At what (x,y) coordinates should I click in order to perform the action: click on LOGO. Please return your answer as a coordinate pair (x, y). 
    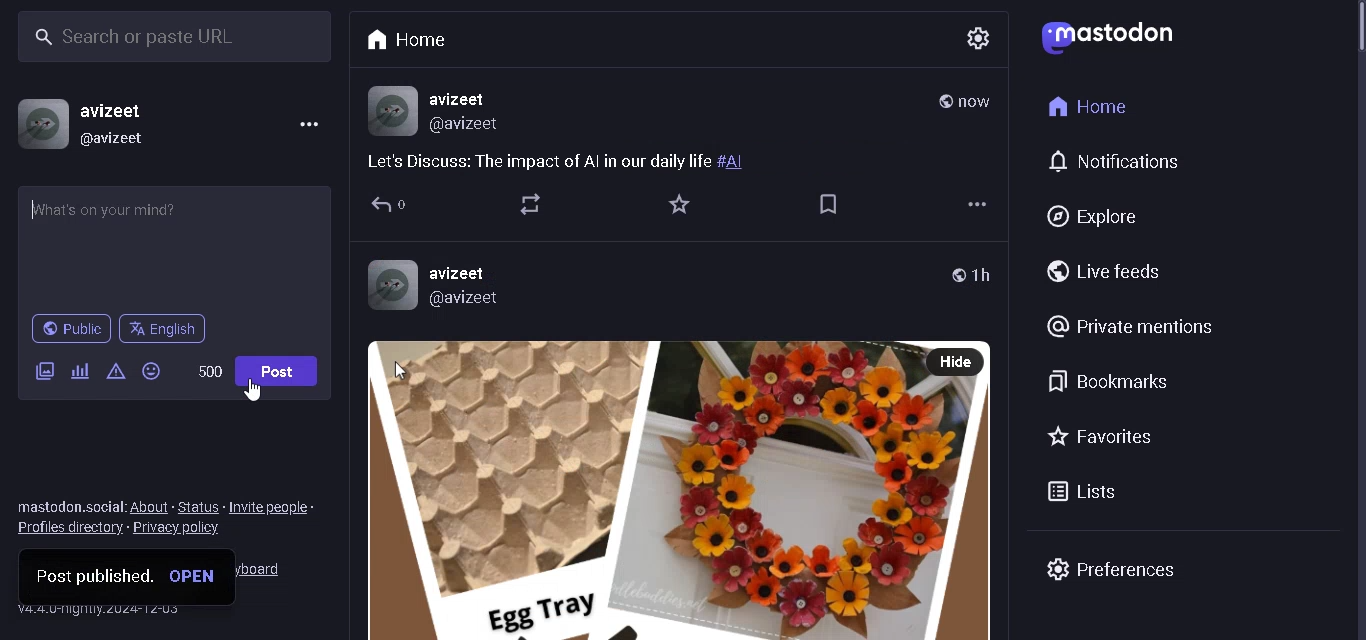
    Looking at the image, I should click on (1113, 36).